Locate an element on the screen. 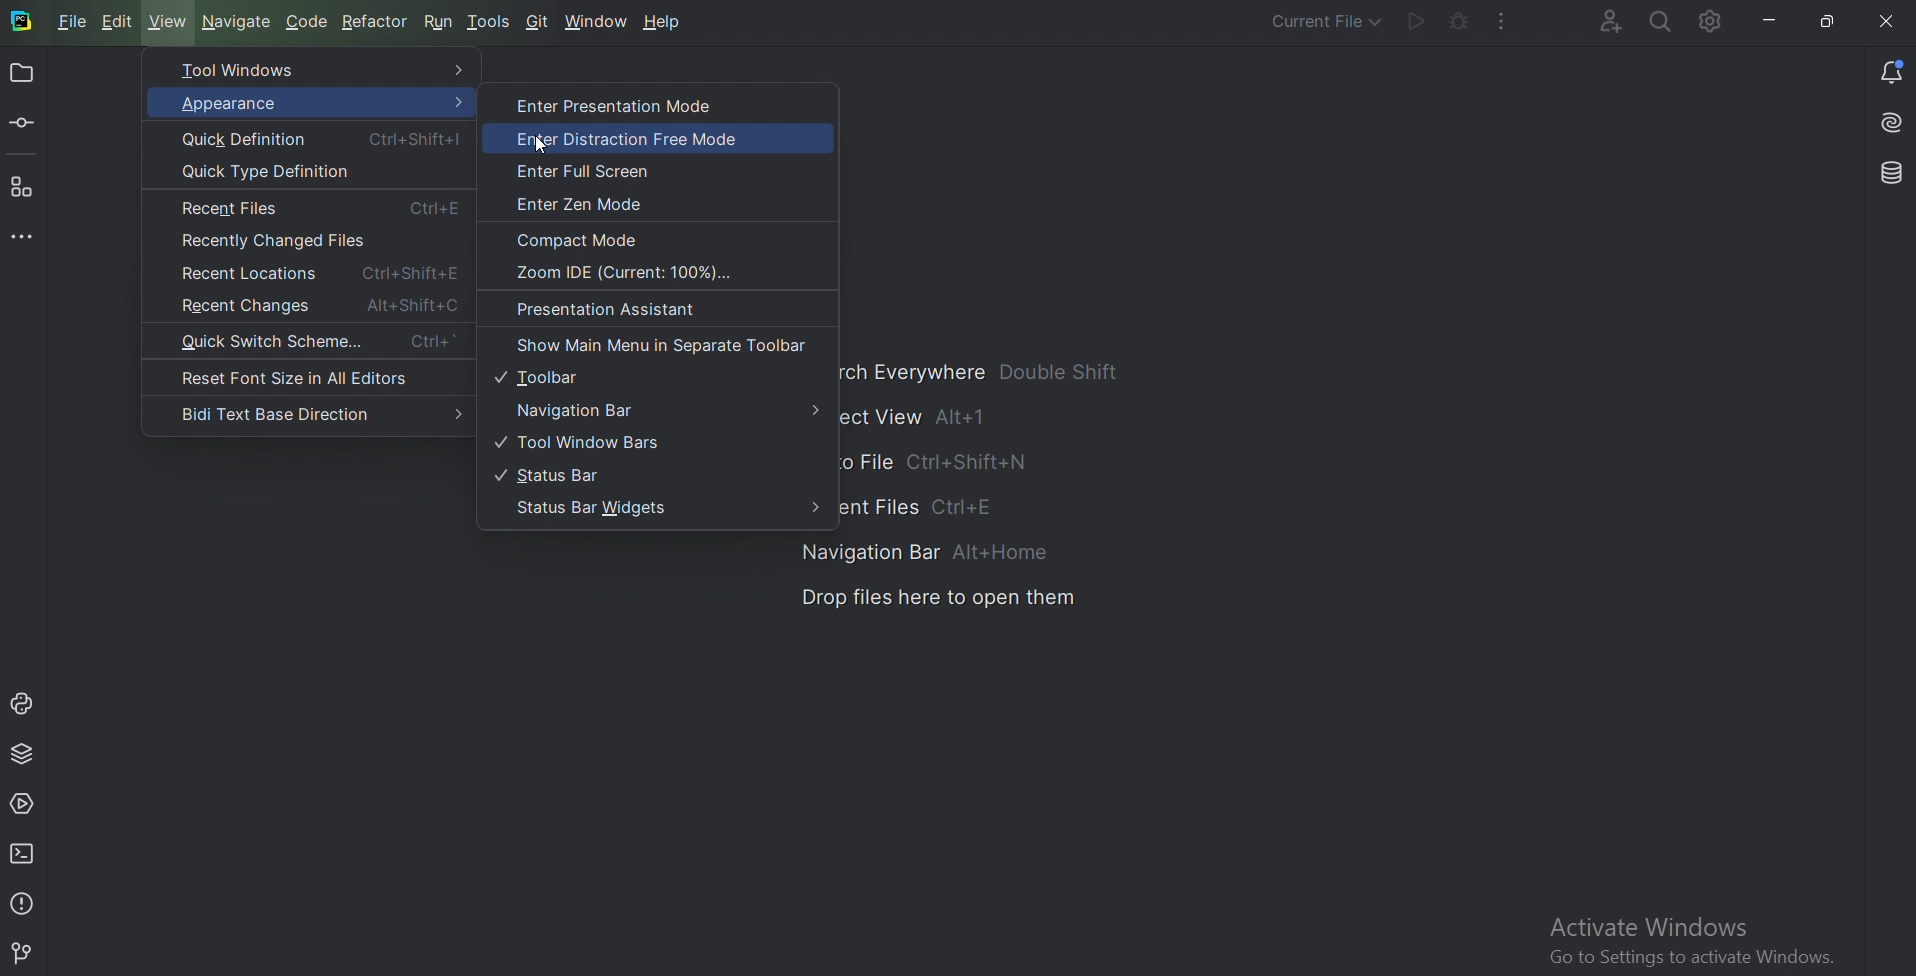  Quick switch Scheme is located at coordinates (314, 344).